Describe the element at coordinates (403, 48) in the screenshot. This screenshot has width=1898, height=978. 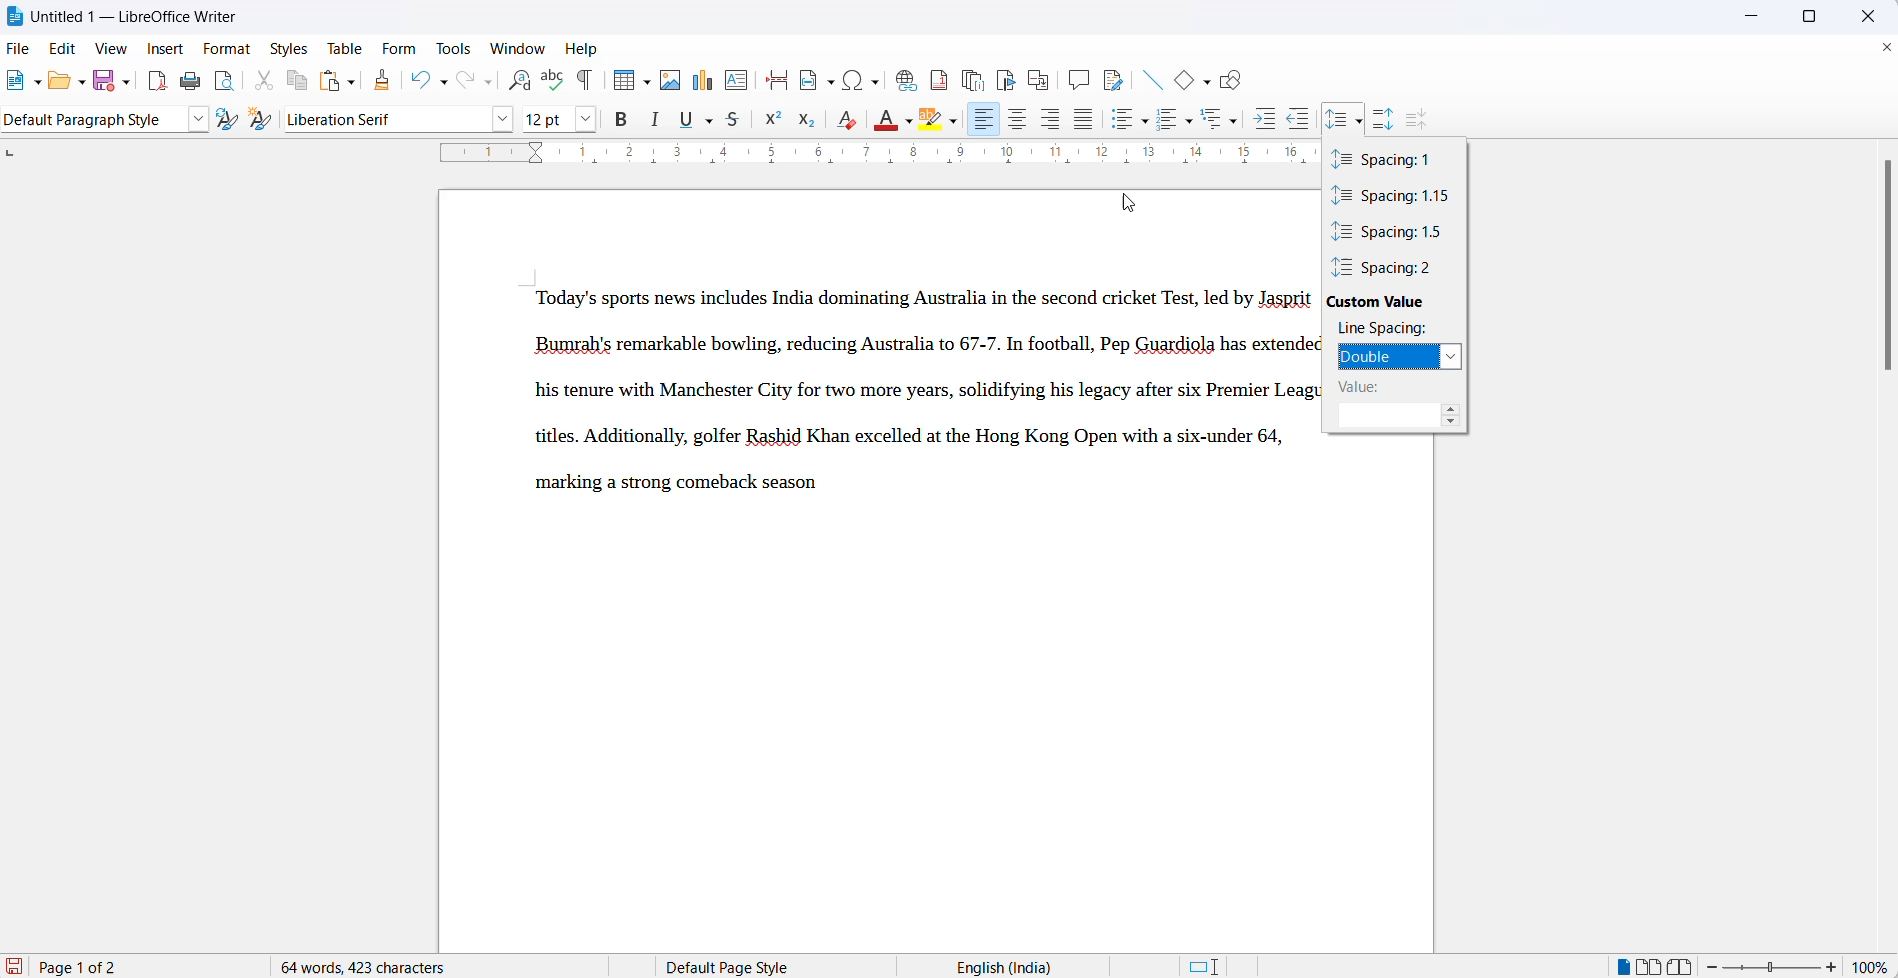
I see `form` at that location.